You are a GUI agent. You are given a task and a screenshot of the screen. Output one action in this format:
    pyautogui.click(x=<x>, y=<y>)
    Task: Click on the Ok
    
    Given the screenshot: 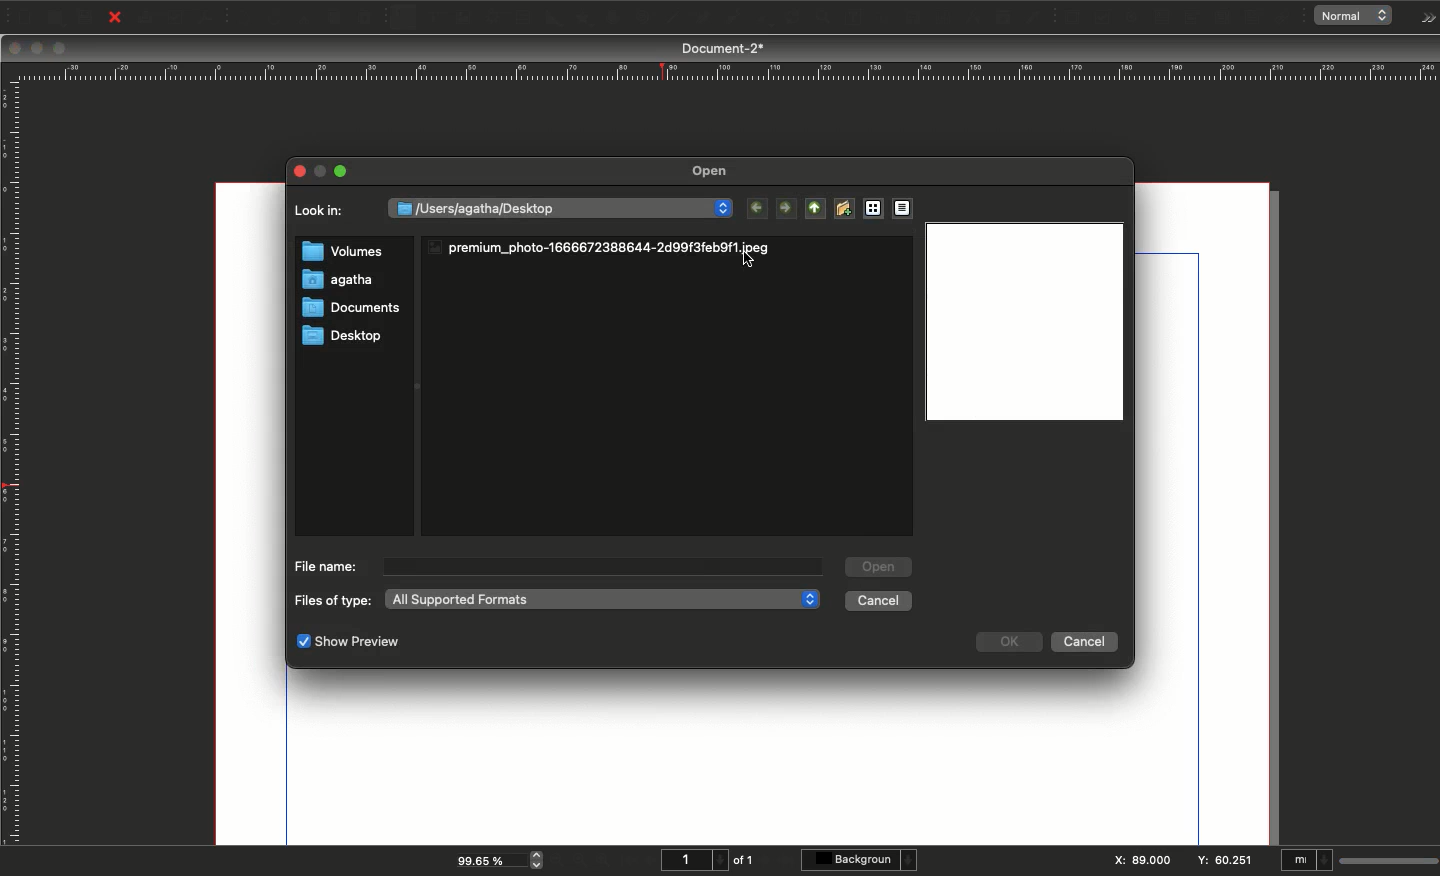 What is the action you would take?
    pyautogui.click(x=1010, y=641)
    